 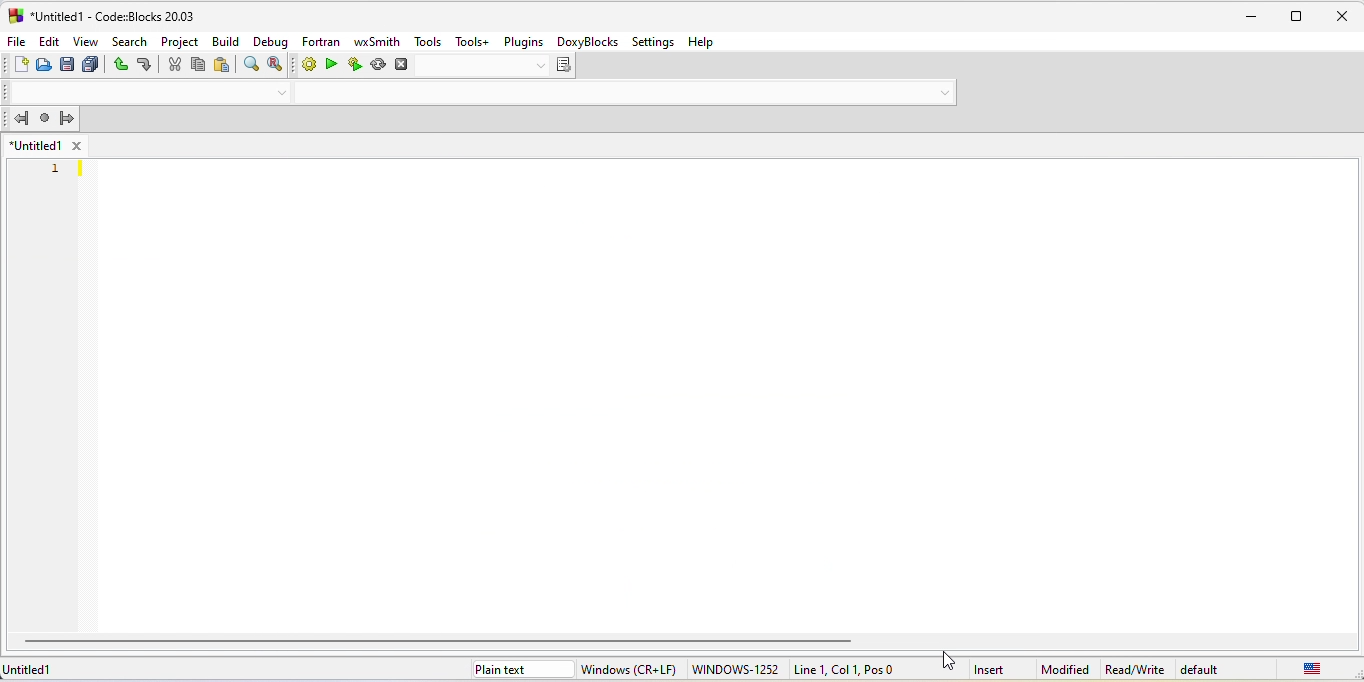 What do you see at coordinates (45, 117) in the screenshot?
I see `last jump` at bounding box center [45, 117].